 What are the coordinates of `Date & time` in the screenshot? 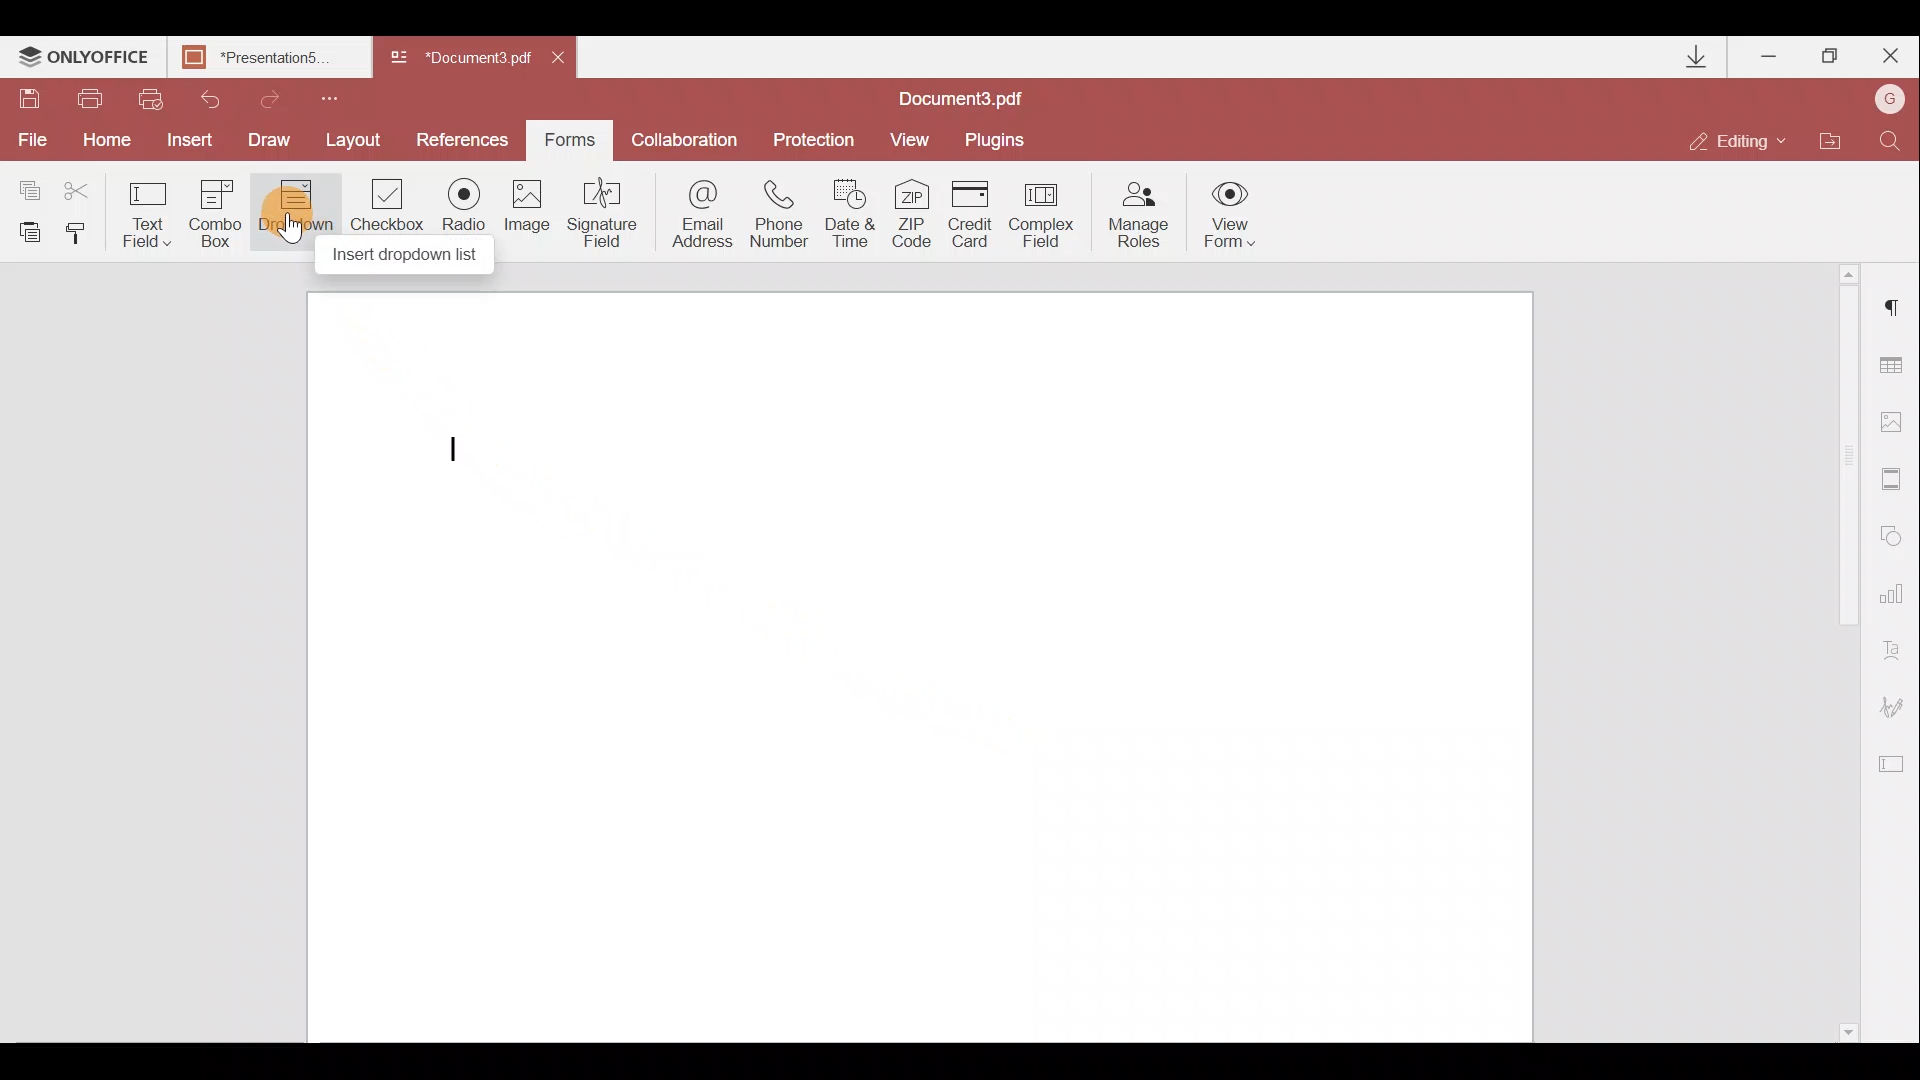 It's located at (854, 214).